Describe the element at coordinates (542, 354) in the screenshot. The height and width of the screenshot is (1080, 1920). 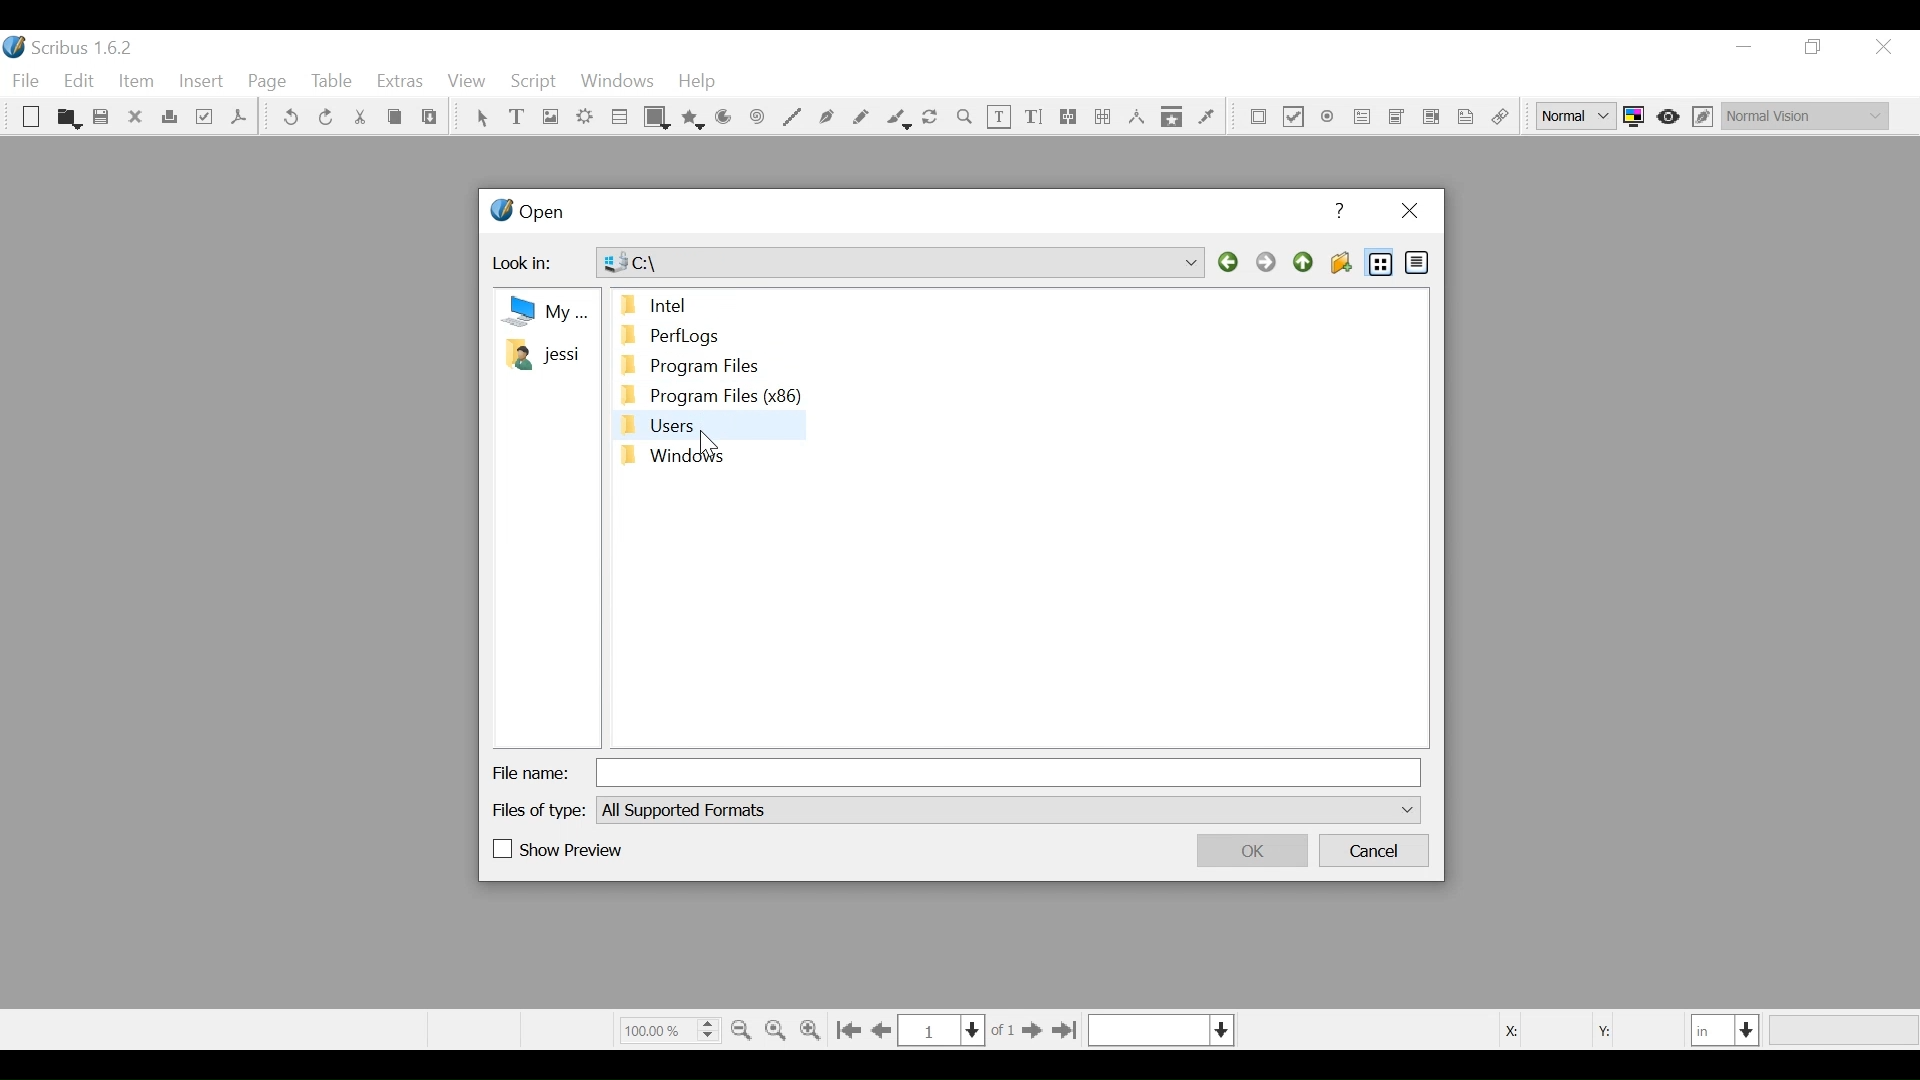
I see `Folder` at that location.